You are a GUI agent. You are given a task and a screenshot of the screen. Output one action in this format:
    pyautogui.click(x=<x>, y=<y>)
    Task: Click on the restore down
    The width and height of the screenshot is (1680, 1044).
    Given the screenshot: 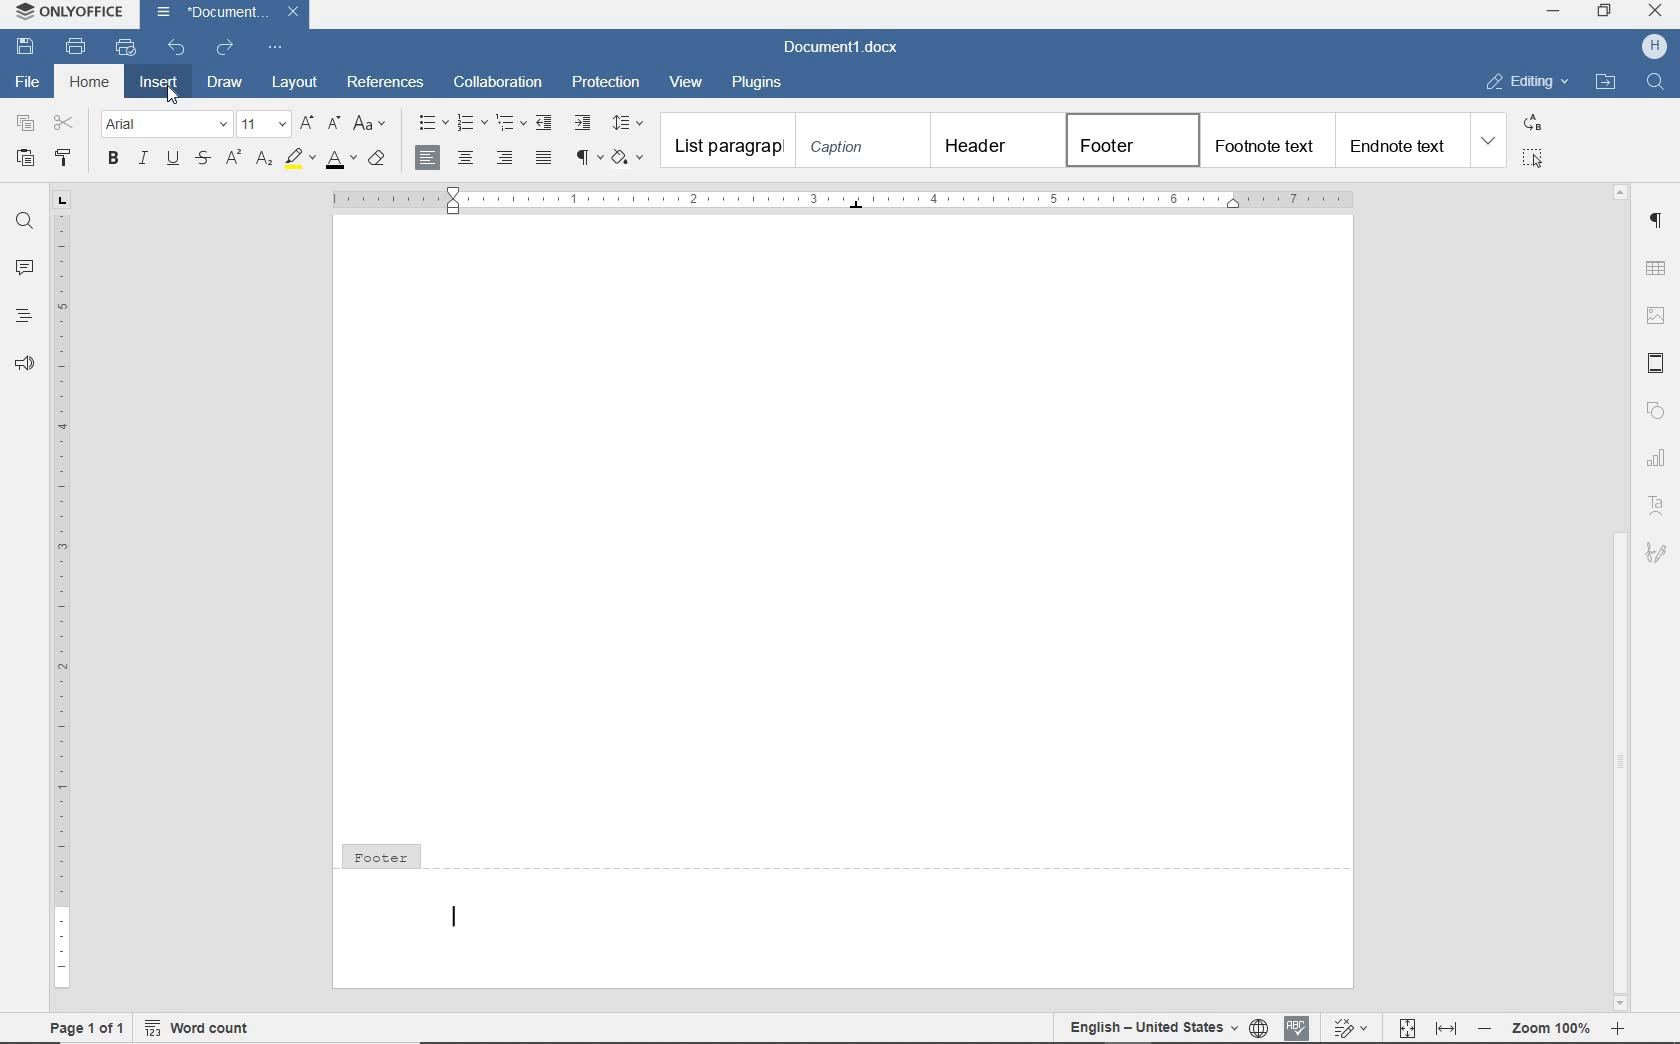 What is the action you would take?
    pyautogui.click(x=1606, y=13)
    